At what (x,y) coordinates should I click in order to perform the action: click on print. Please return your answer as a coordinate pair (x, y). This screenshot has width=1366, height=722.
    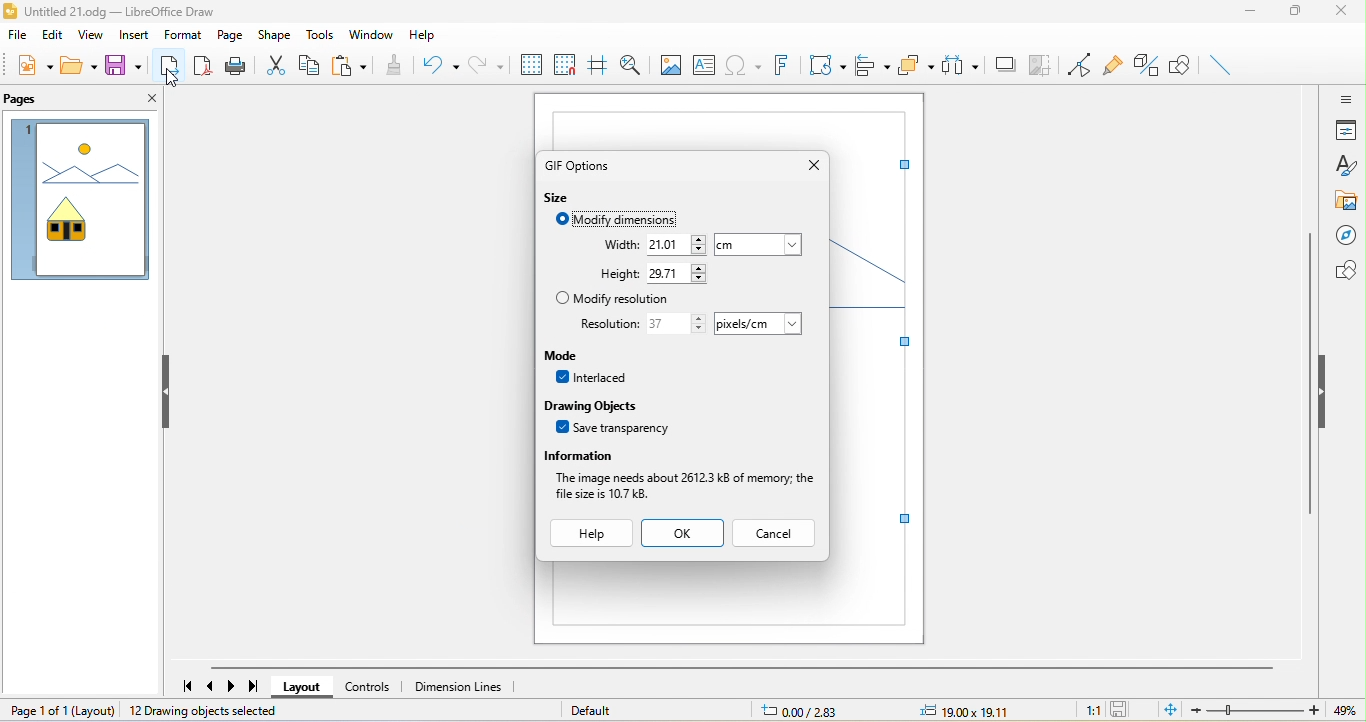
    Looking at the image, I should click on (237, 64).